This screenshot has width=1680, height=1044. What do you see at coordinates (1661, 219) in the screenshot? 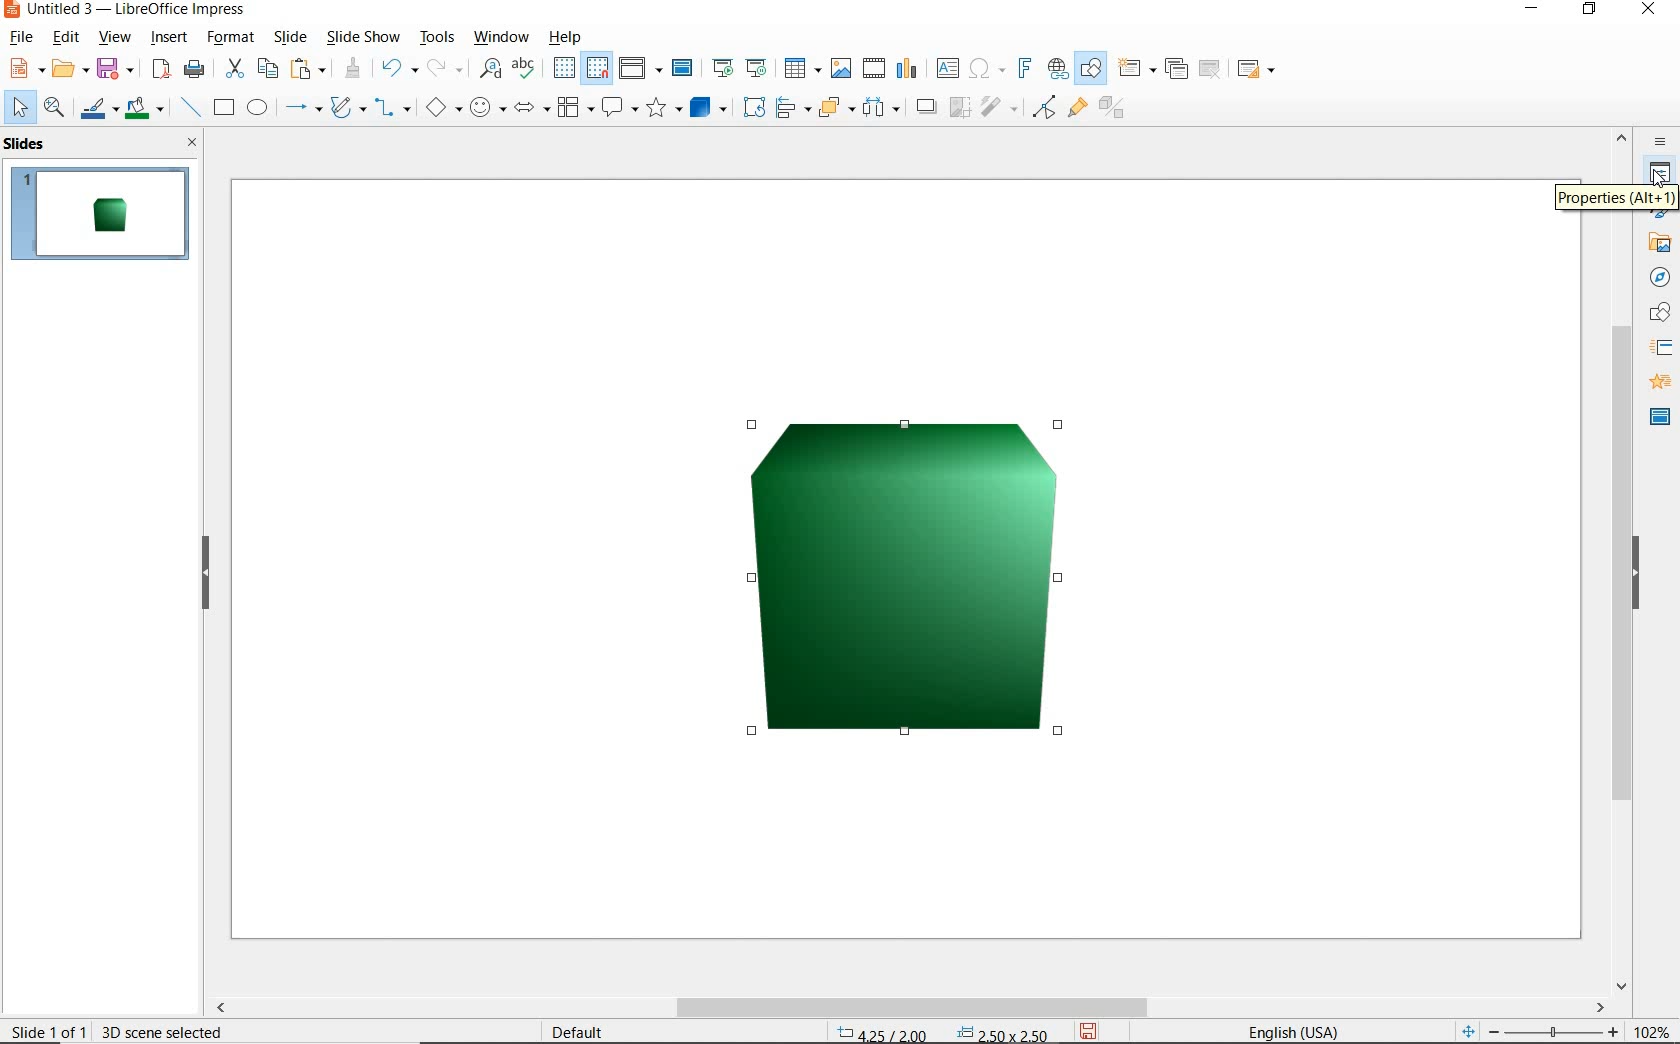
I see `STYLES` at bounding box center [1661, 219].